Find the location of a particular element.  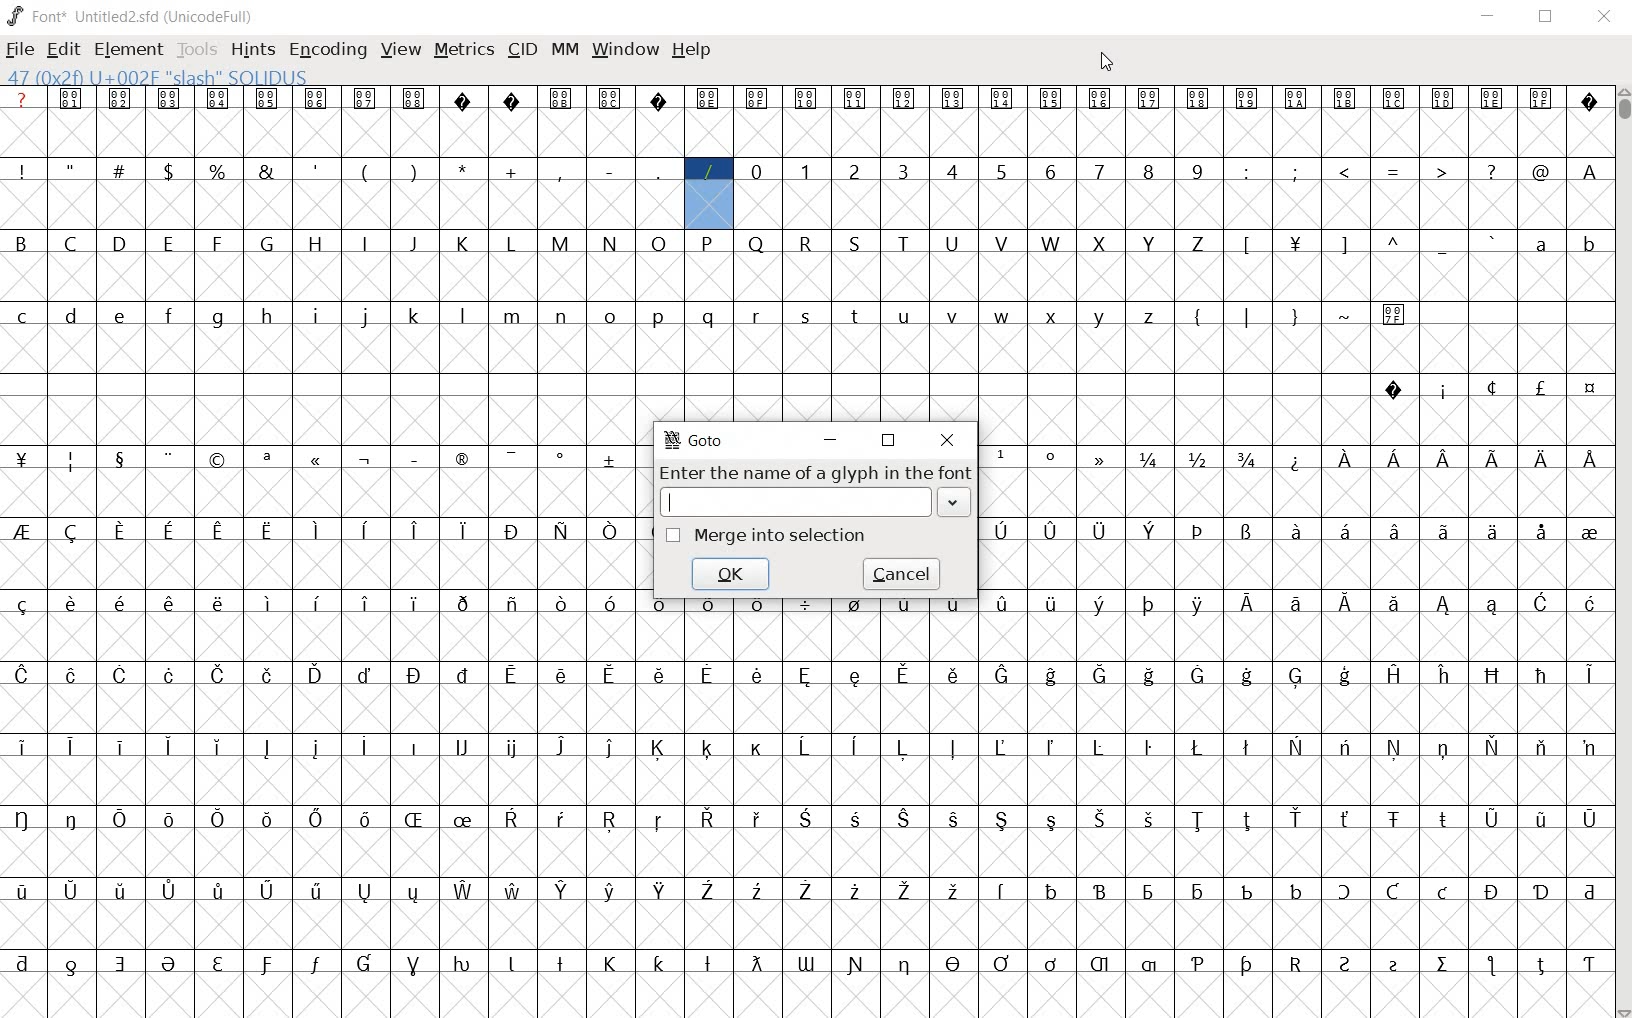

glyph is located at coordinates (756, 99).